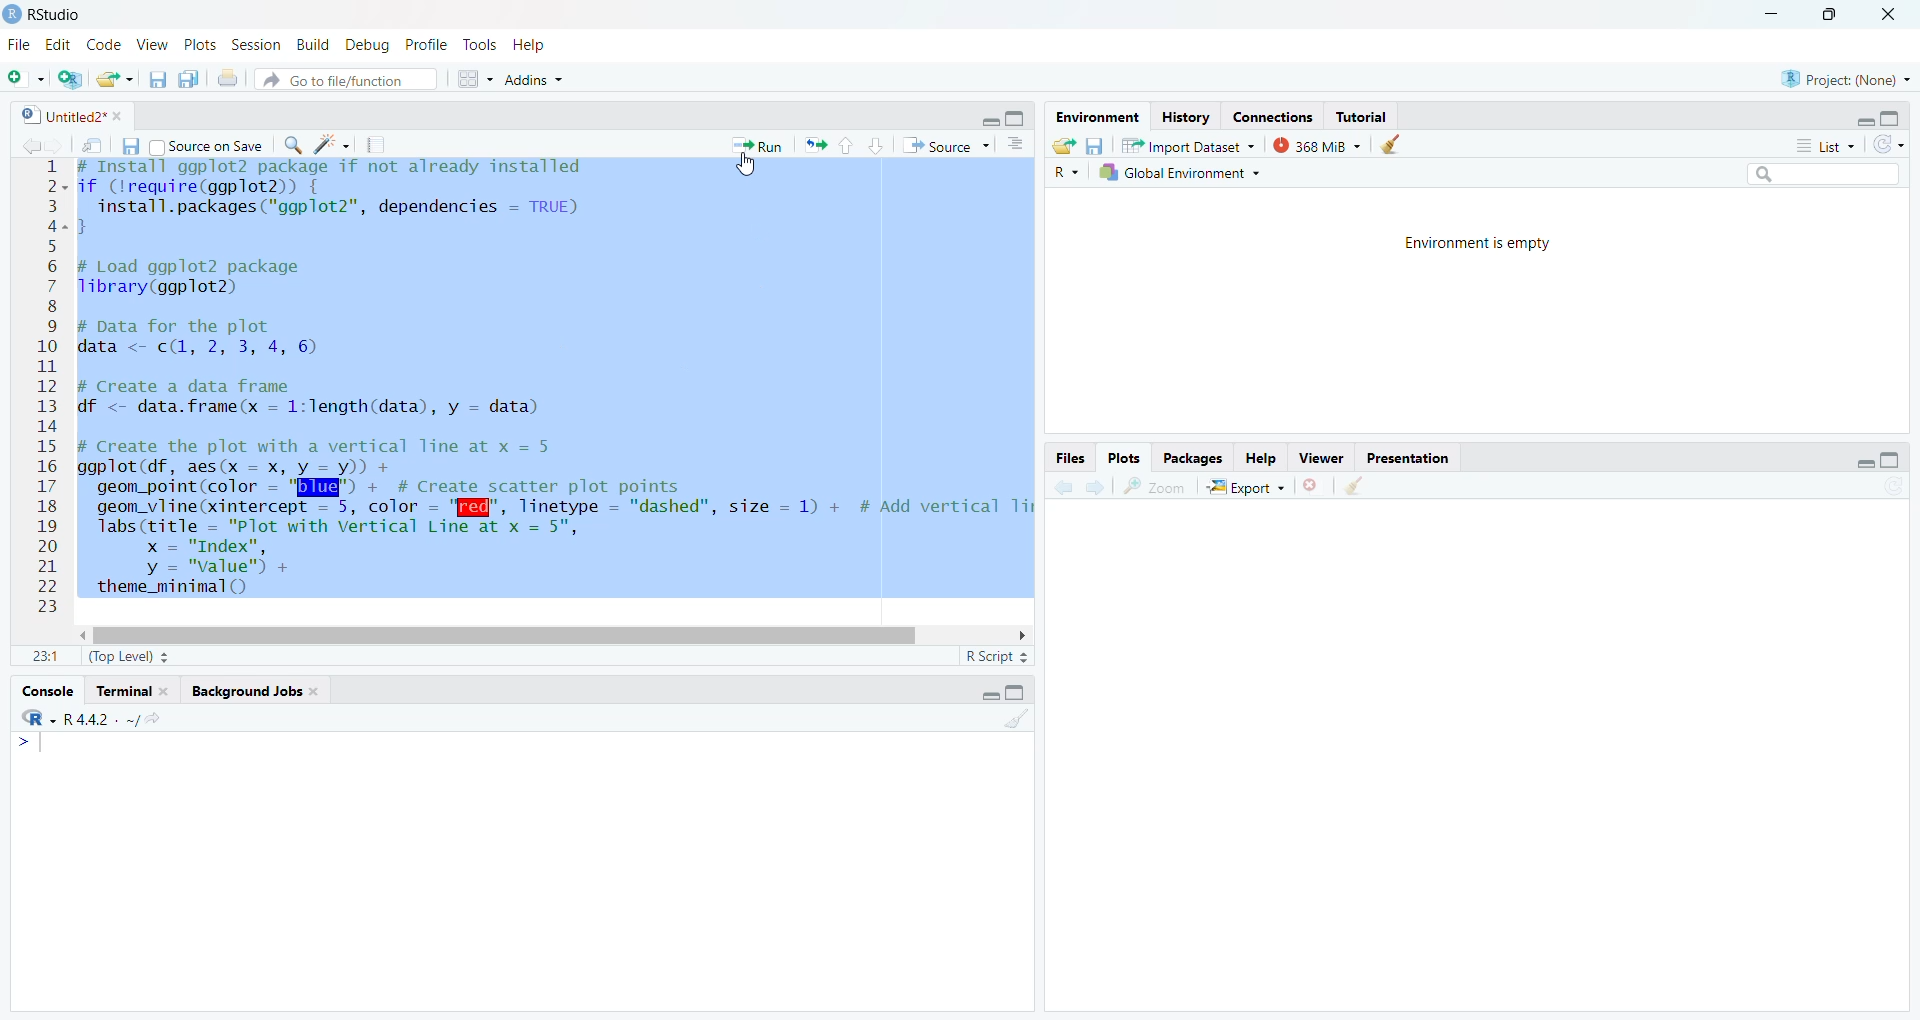  Describe the element at coordinates (291, 145) in the screenshot. I see `search` at that location.